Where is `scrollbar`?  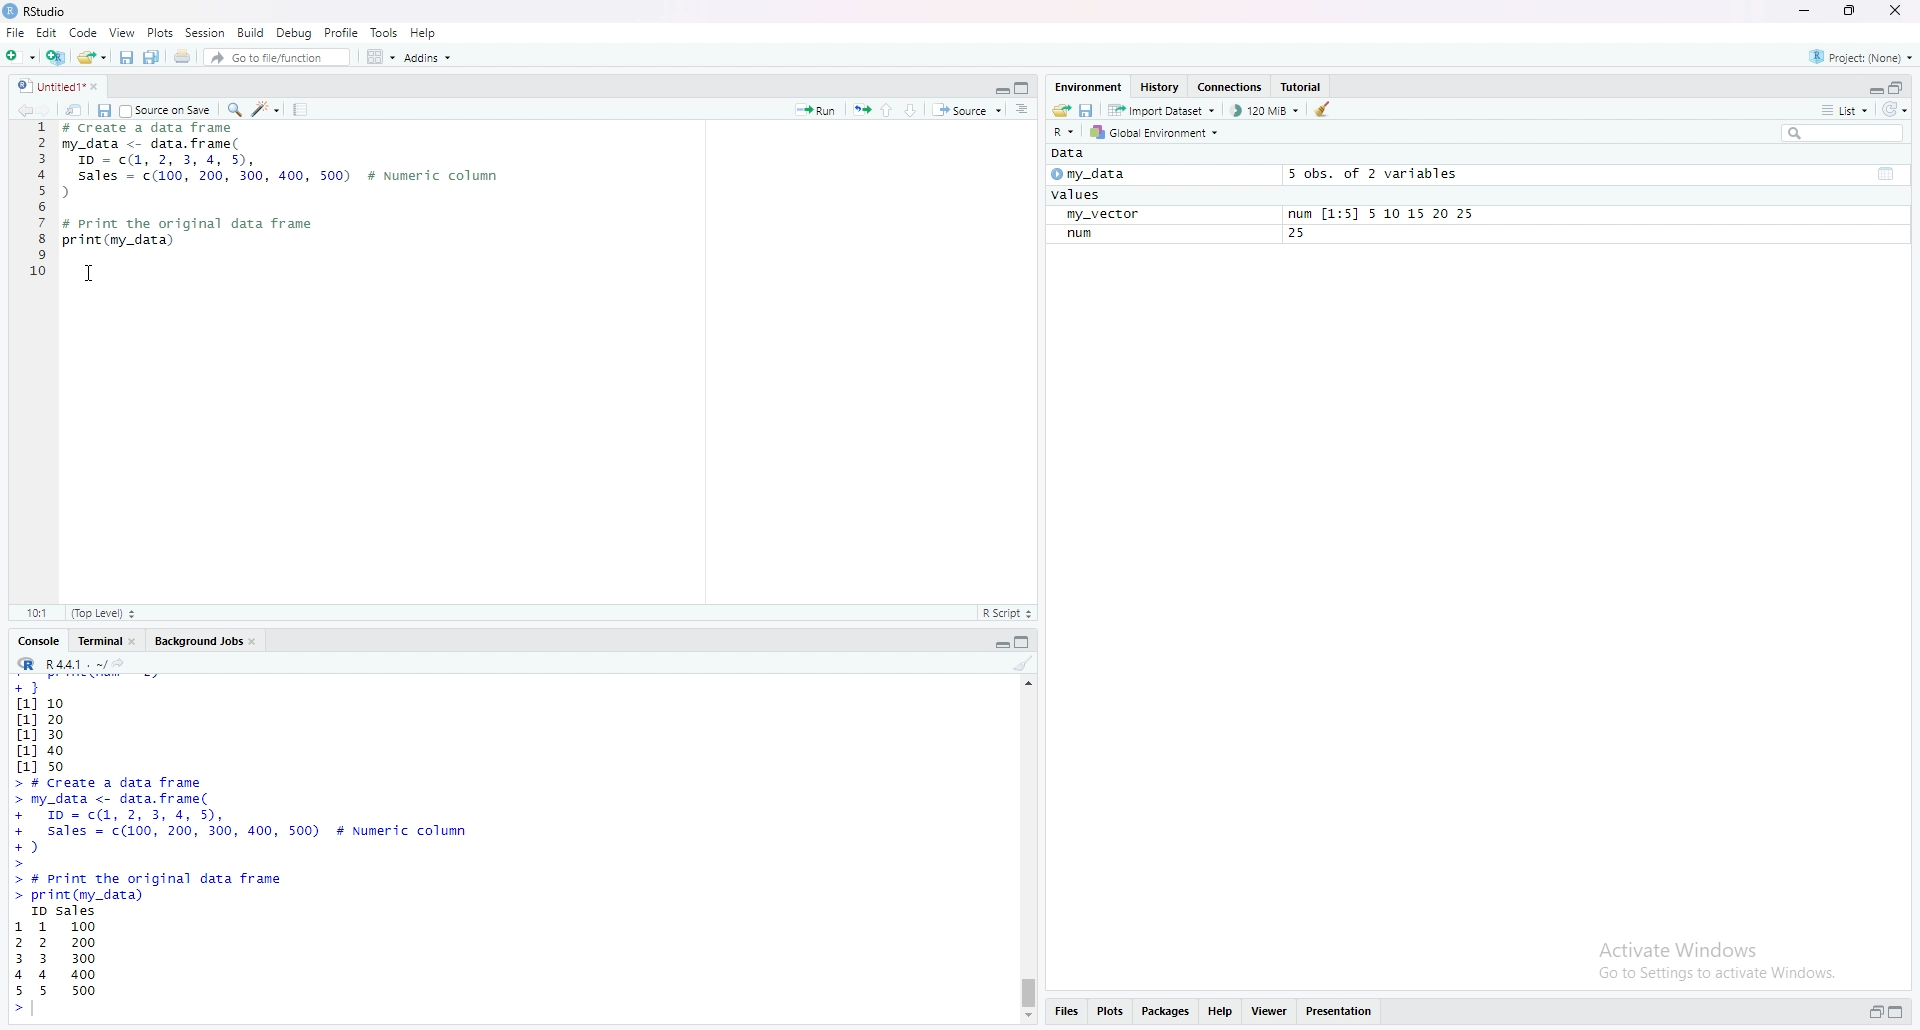
scrollbar is located at coordinates (1031, 859).